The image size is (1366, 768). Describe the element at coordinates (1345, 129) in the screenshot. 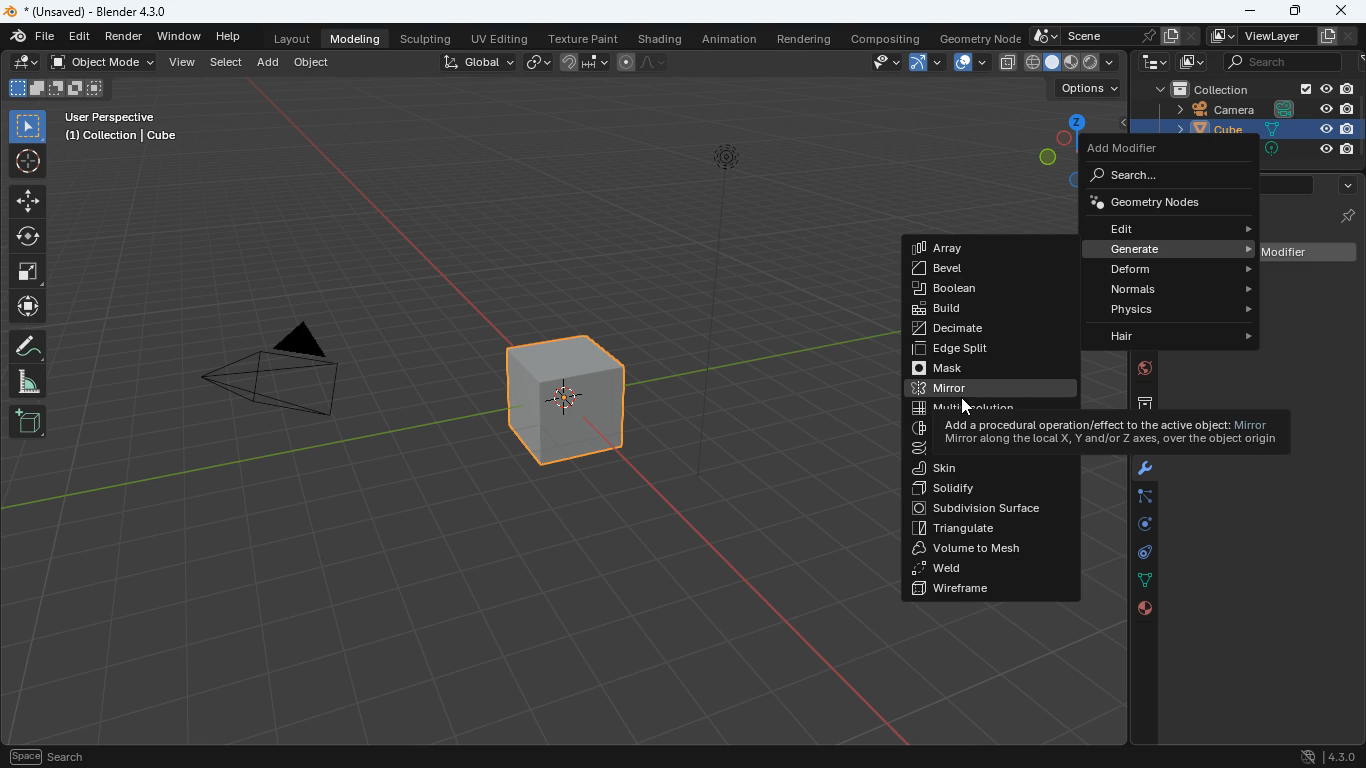

I see `` at that location.